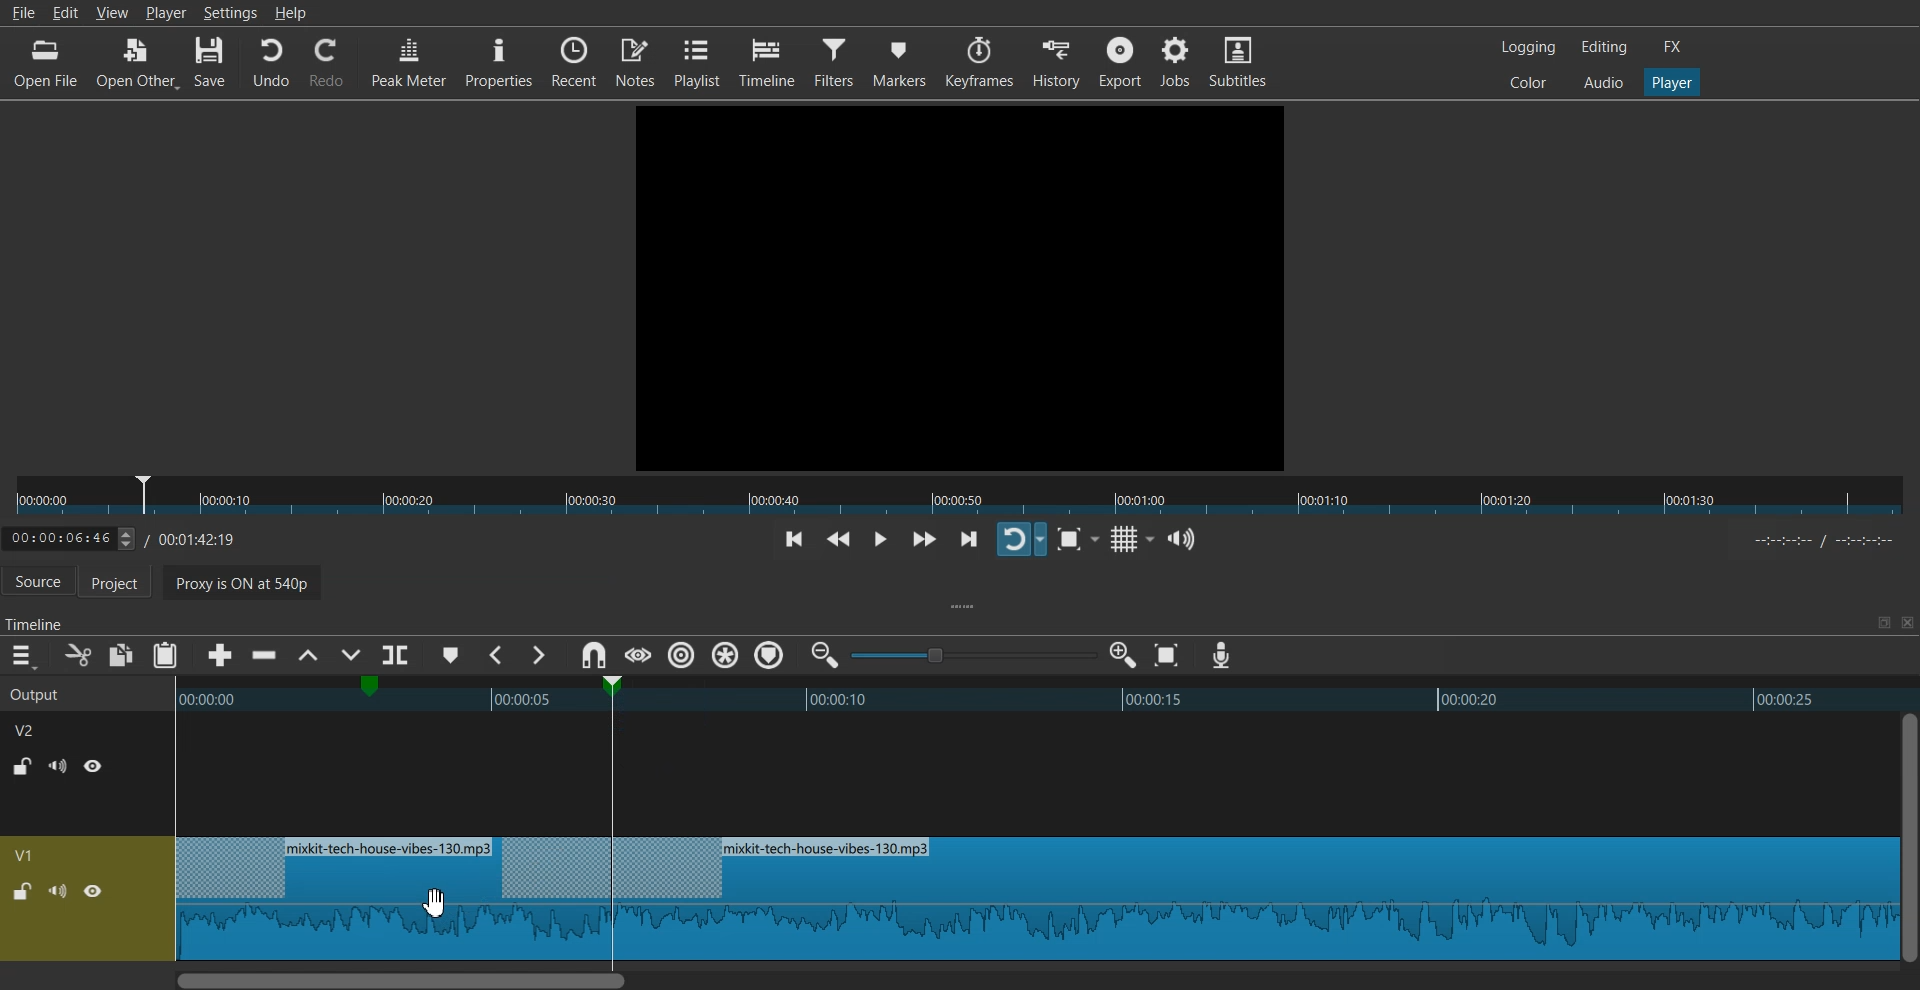 This screenshot has width=1920, height=990. I want to click on Overwrite, so click(348, 657).